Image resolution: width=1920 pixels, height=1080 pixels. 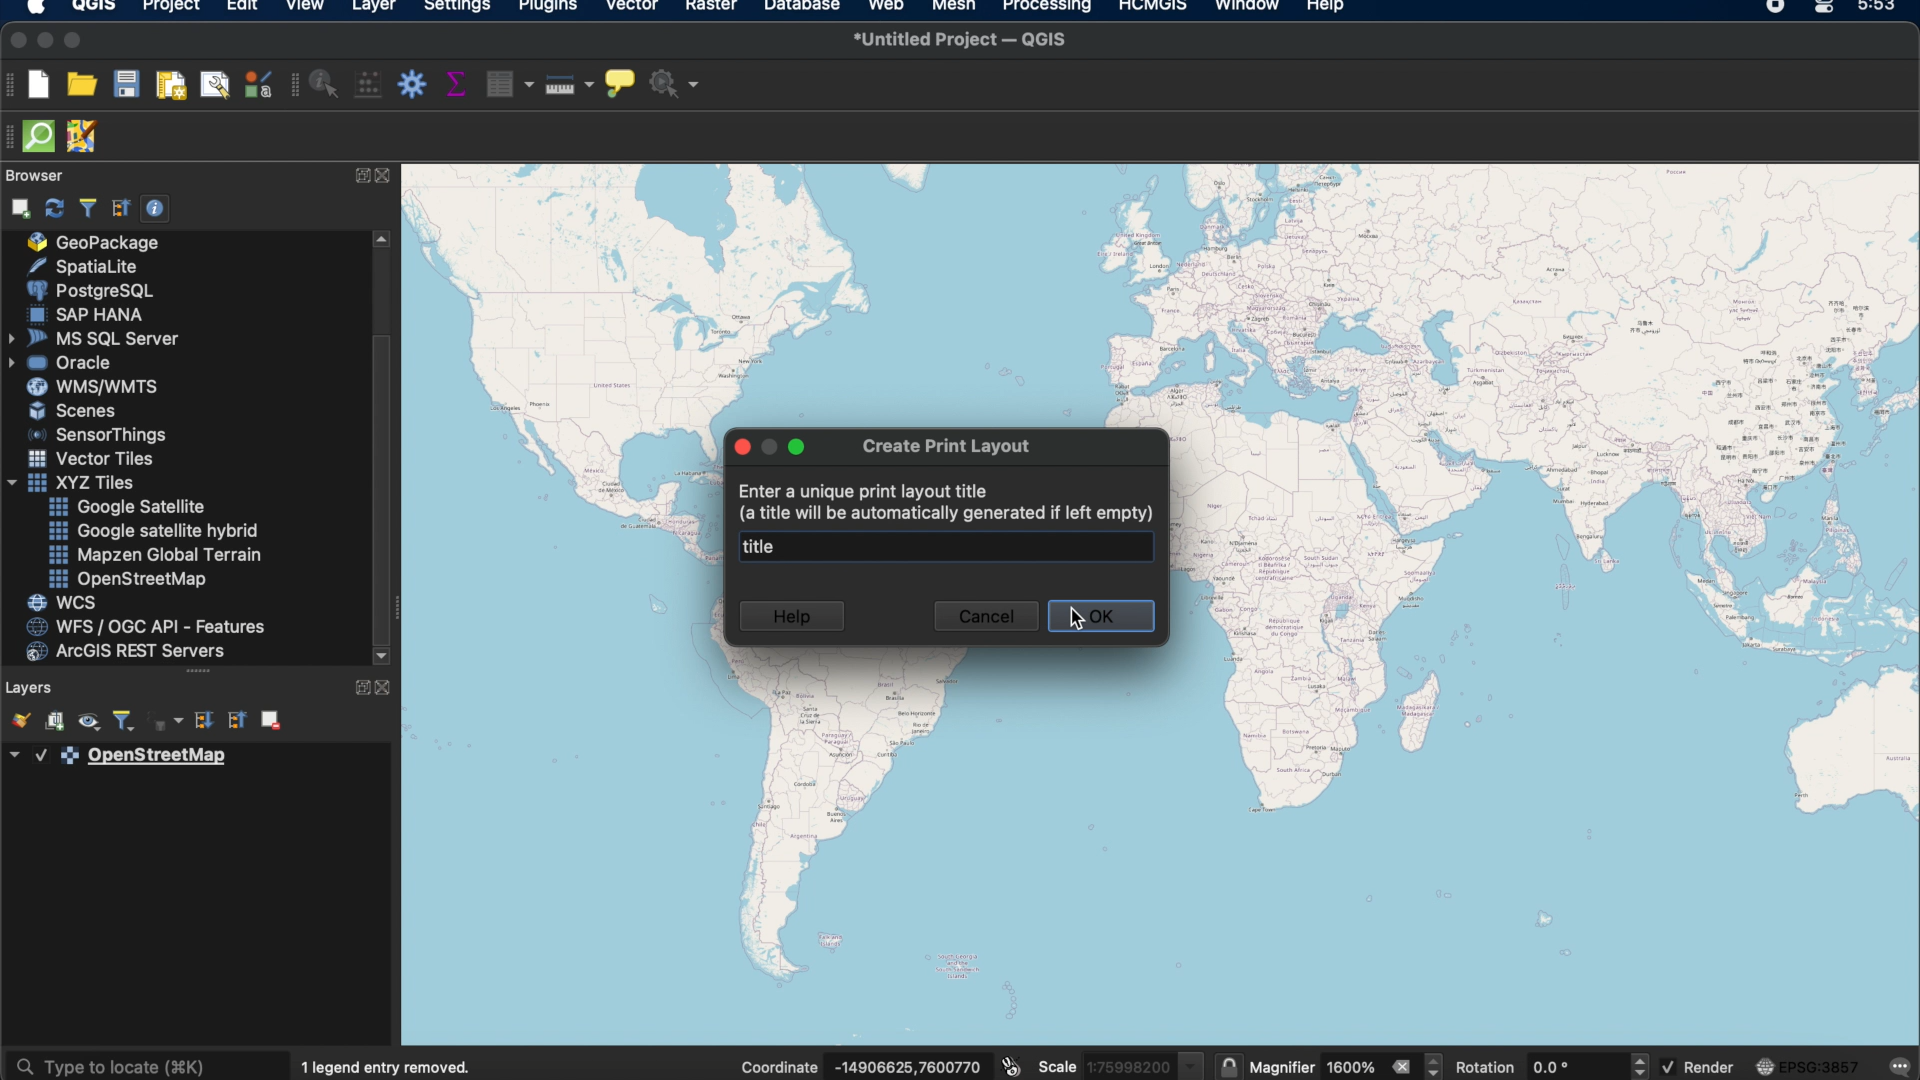 I want to click on vector tiles, so click(x=89, y=459).